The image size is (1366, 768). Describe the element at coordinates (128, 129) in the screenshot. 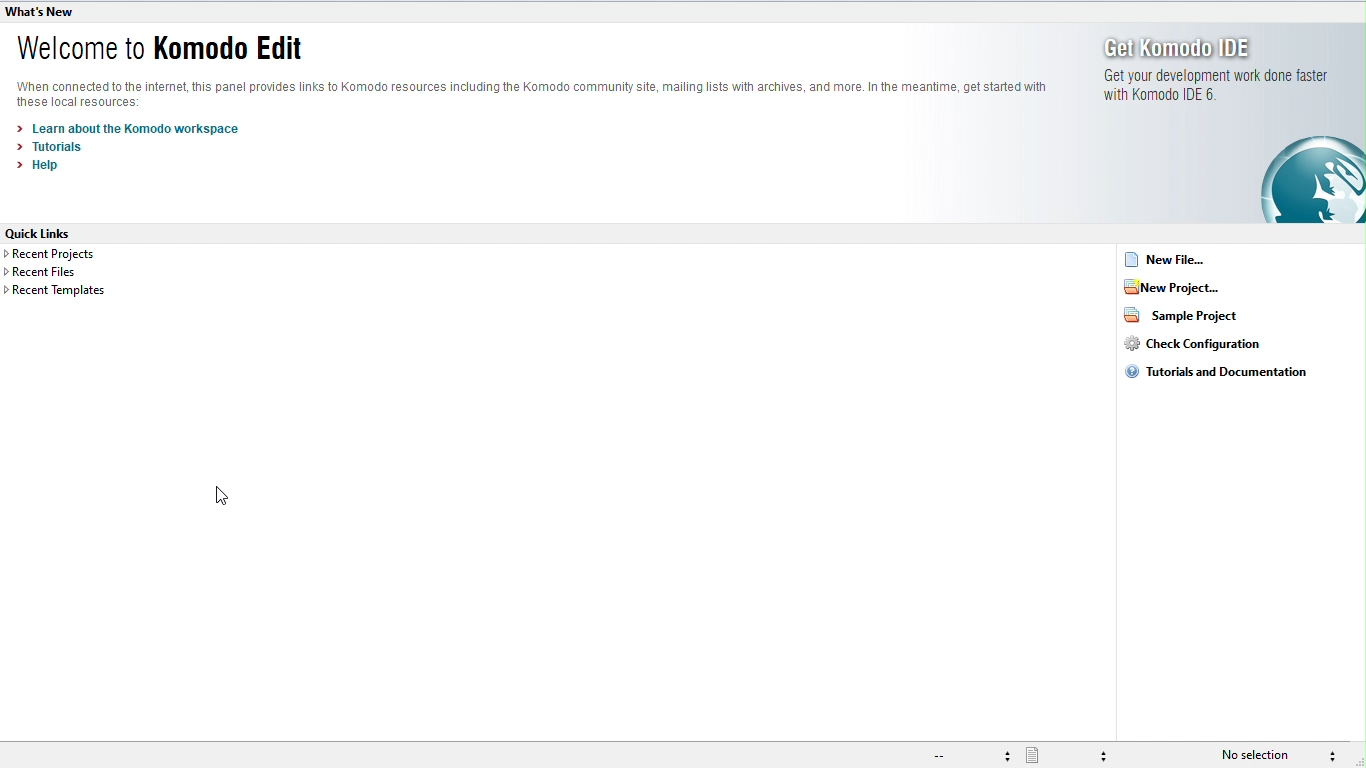

I see `learn about the komodo workspace` at that location.